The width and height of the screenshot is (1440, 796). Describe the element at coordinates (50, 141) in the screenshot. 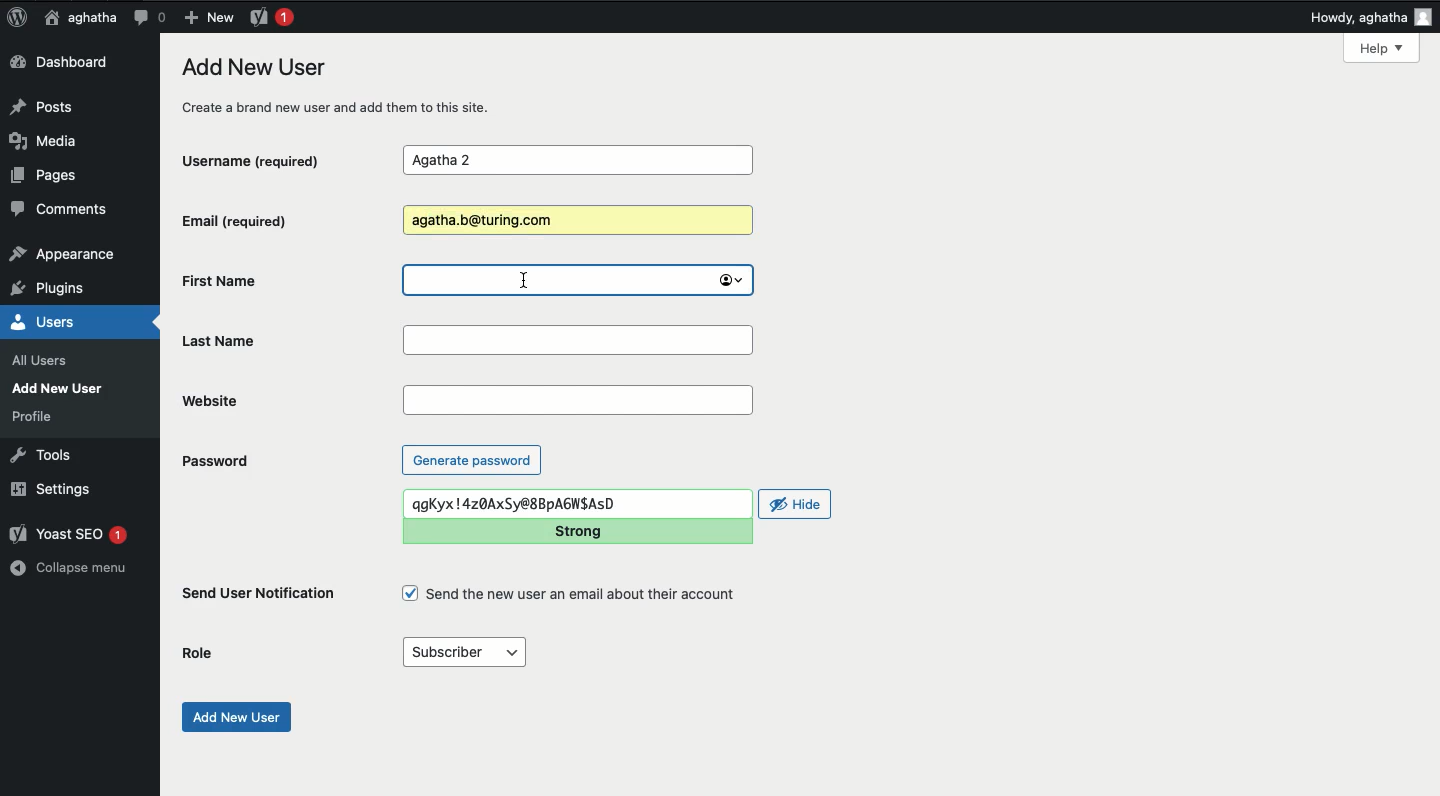

I see `Media` at that location.